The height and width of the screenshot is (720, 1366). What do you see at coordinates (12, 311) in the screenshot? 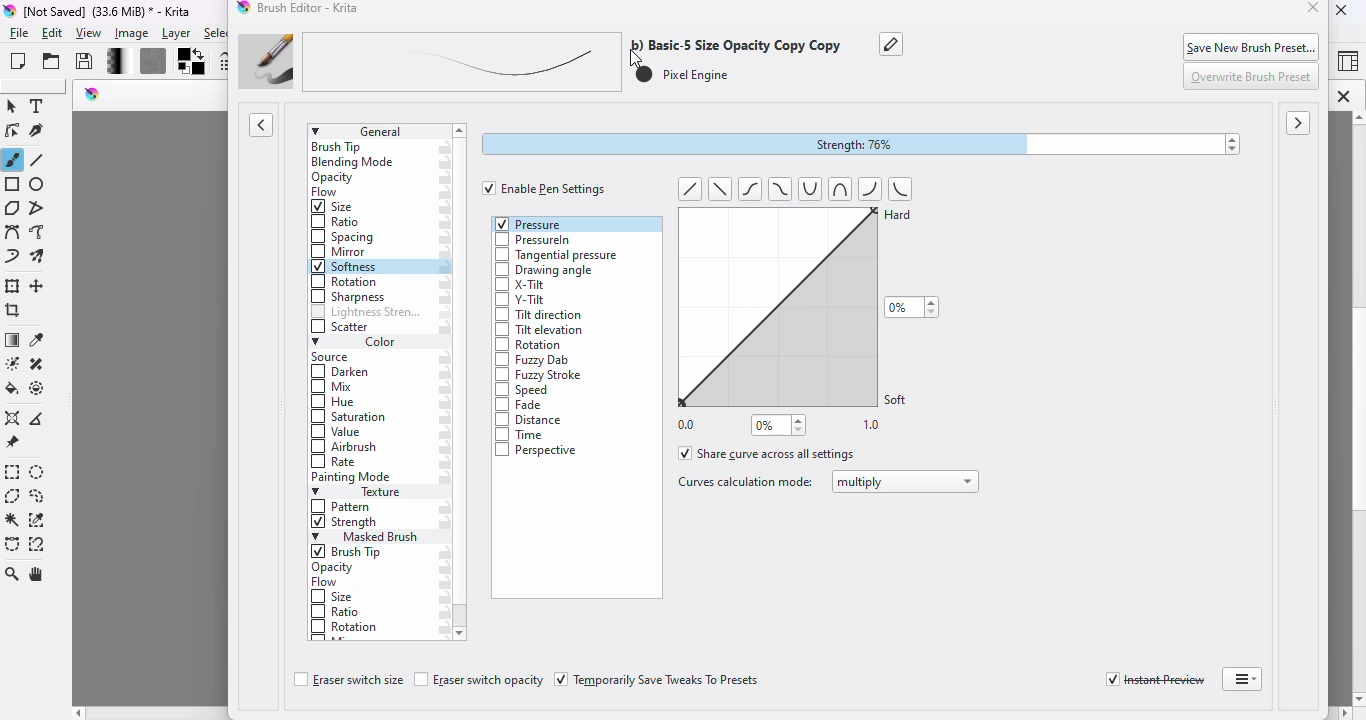
I see `crop the image to an area` at bounding box center [12, 311].